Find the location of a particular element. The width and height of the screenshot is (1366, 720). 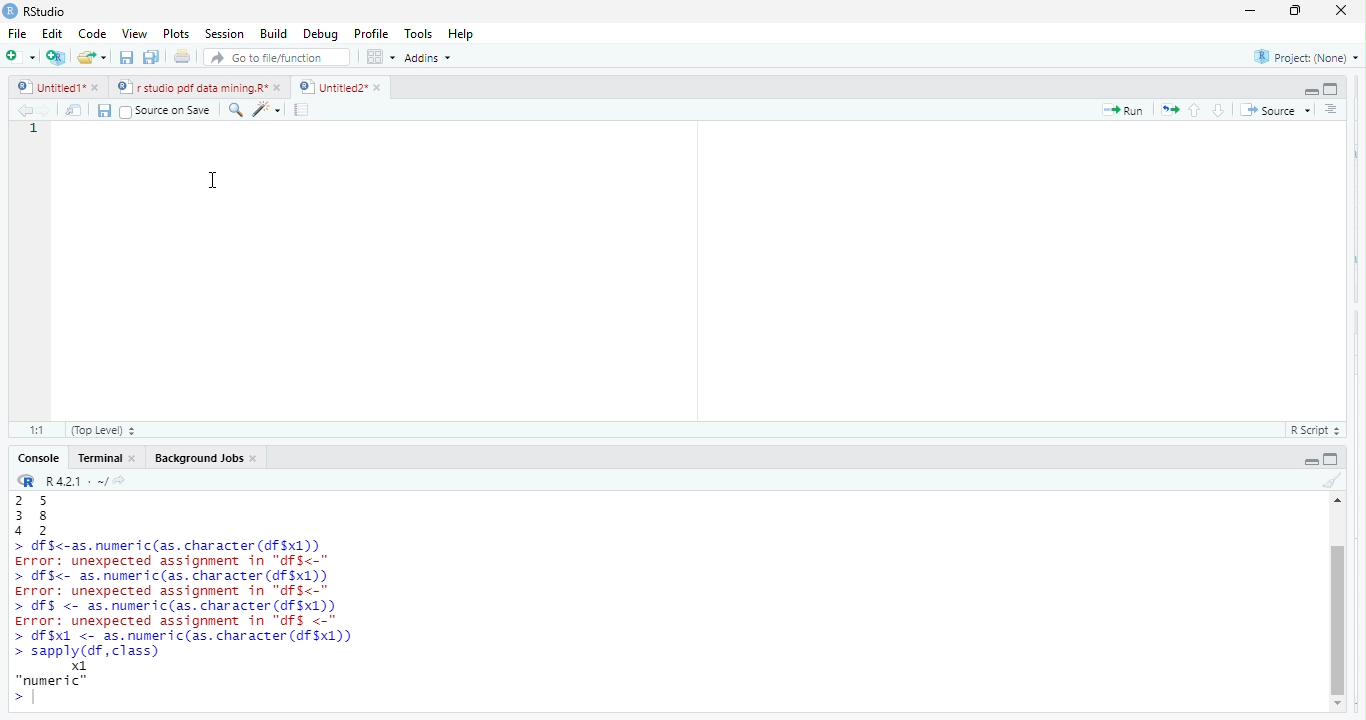

 Source  is located at coordinates (1278, 112).